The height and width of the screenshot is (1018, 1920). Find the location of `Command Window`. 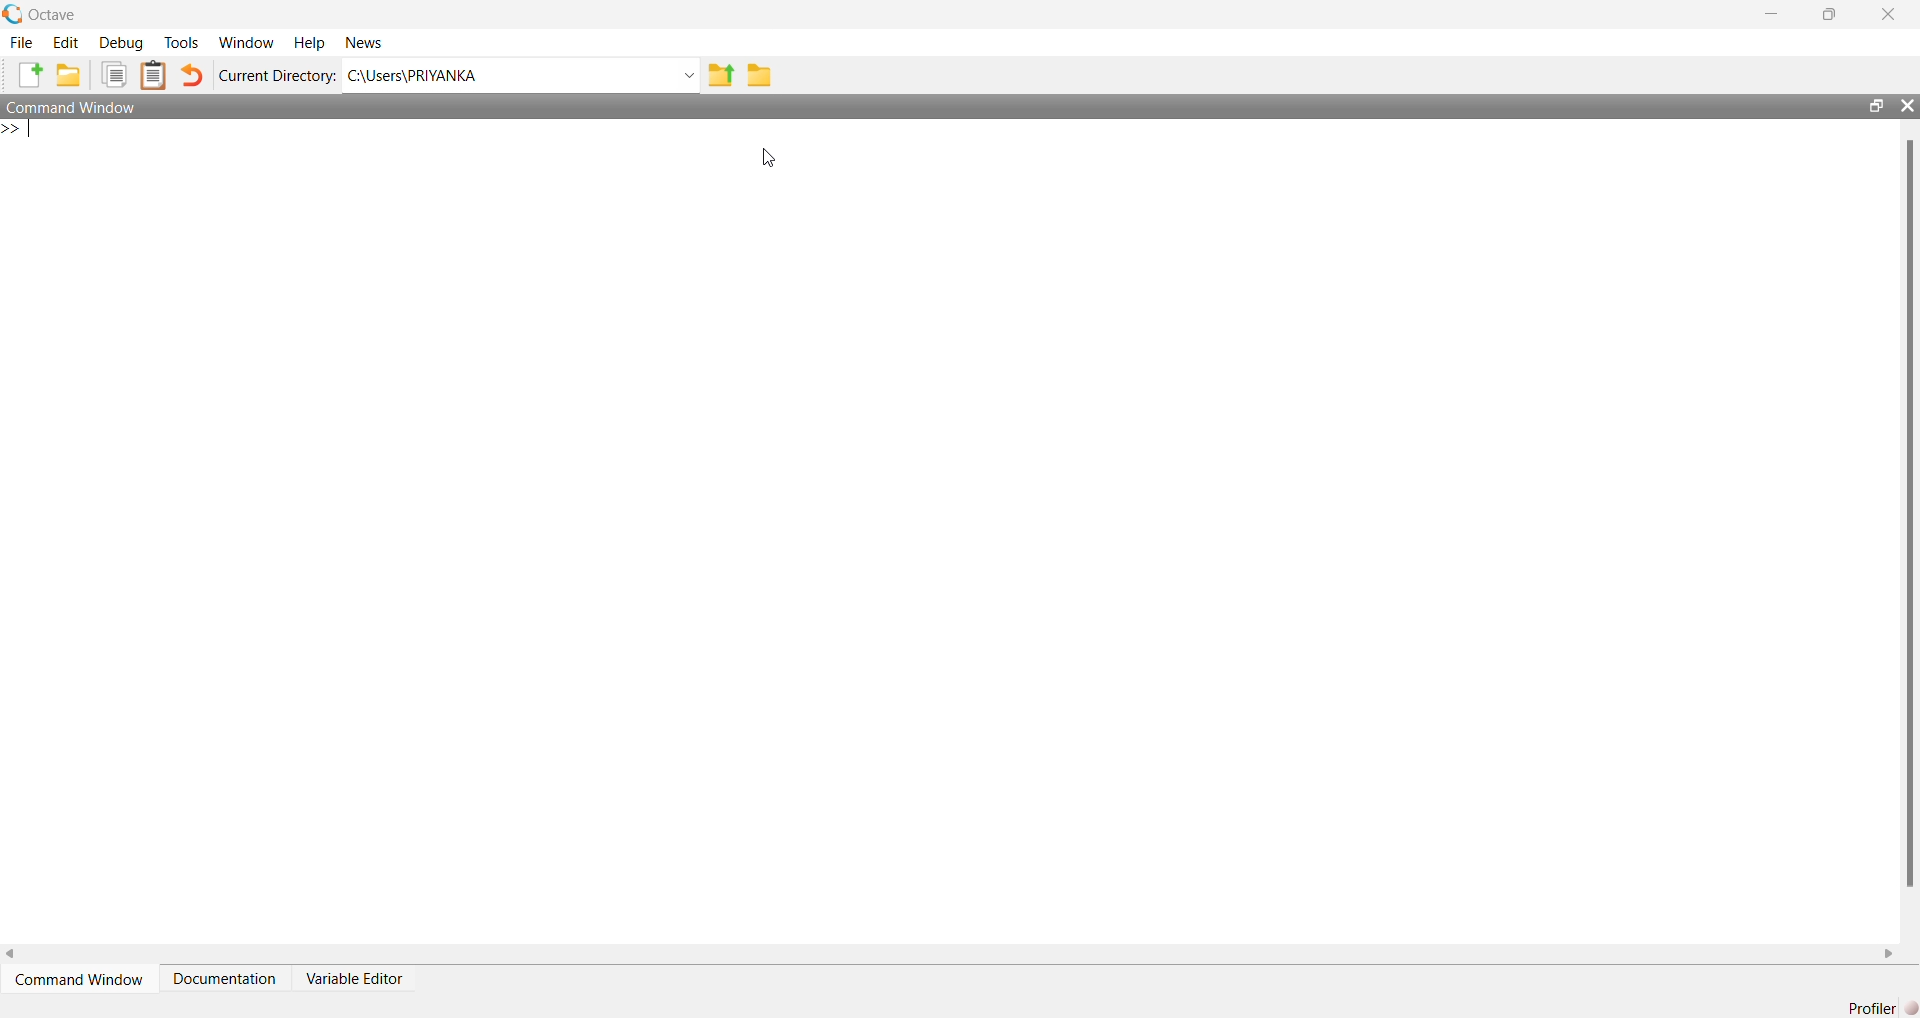

Command Window is located at coordinates (77, 979).